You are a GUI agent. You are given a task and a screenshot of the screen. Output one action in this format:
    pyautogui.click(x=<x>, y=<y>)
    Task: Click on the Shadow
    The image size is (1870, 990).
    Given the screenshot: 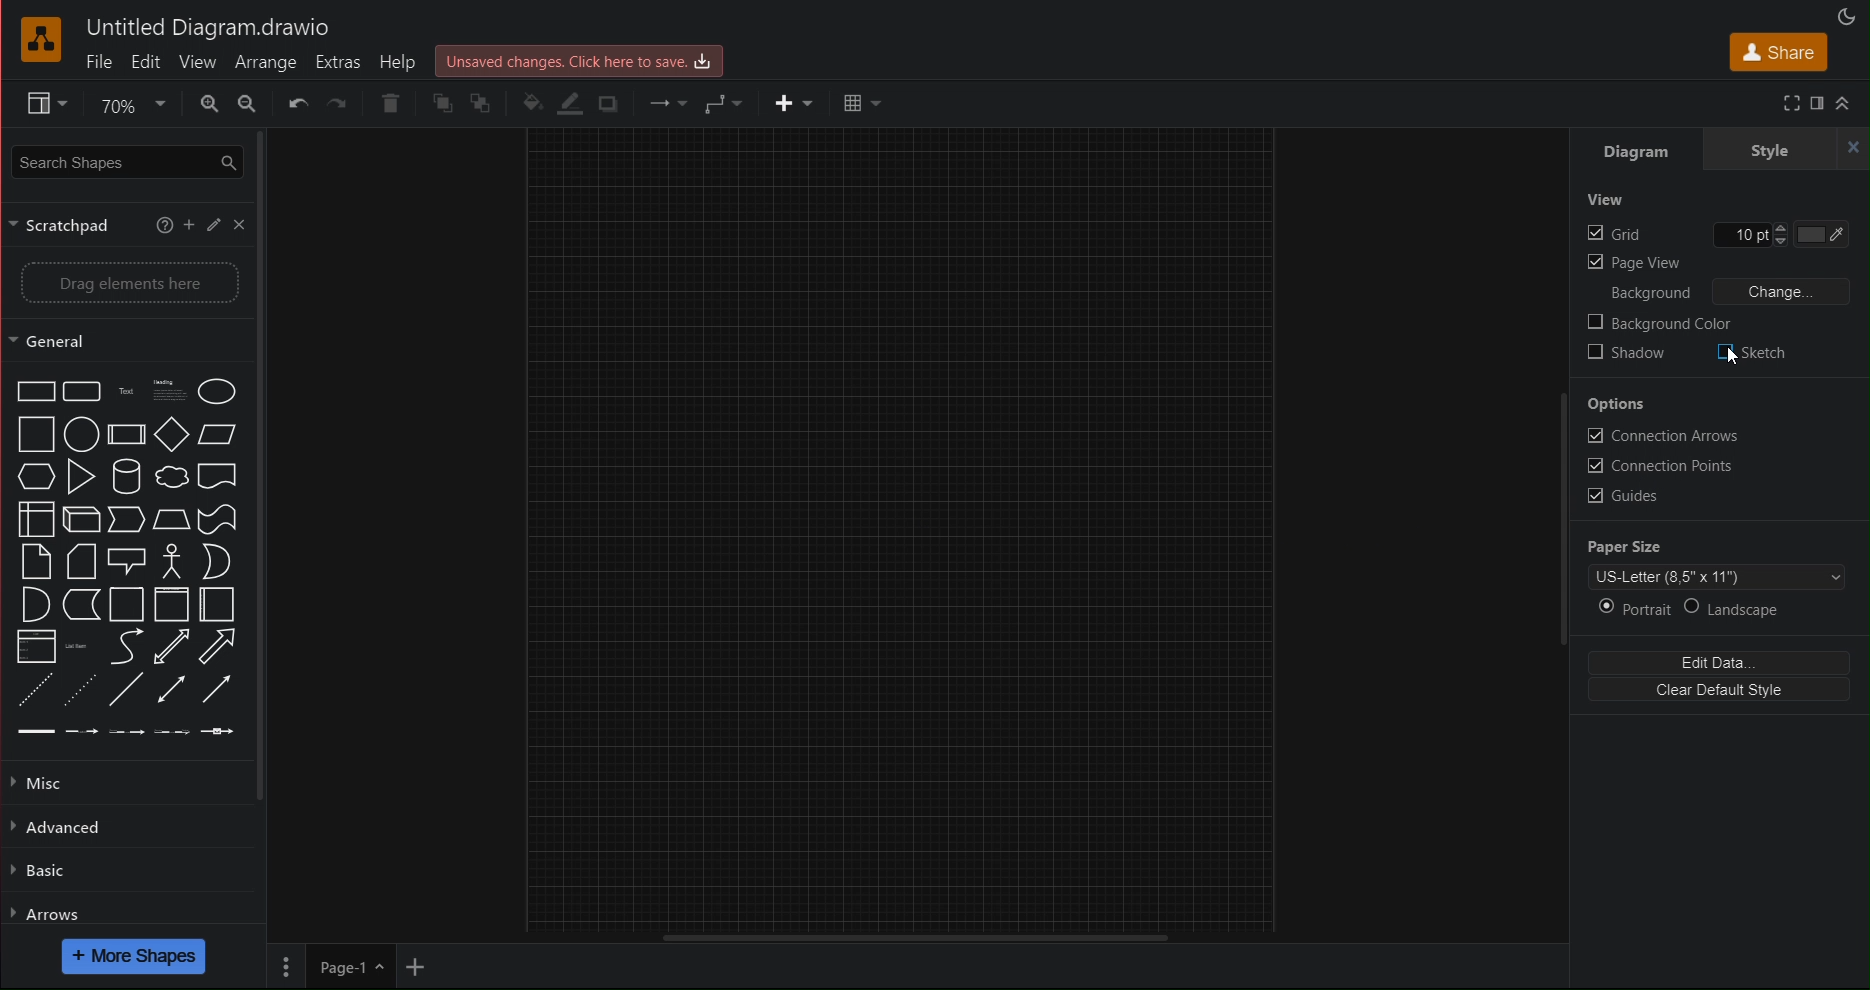 What is the action you would take?
    pyautogui.click(x=1632, y=351)
    